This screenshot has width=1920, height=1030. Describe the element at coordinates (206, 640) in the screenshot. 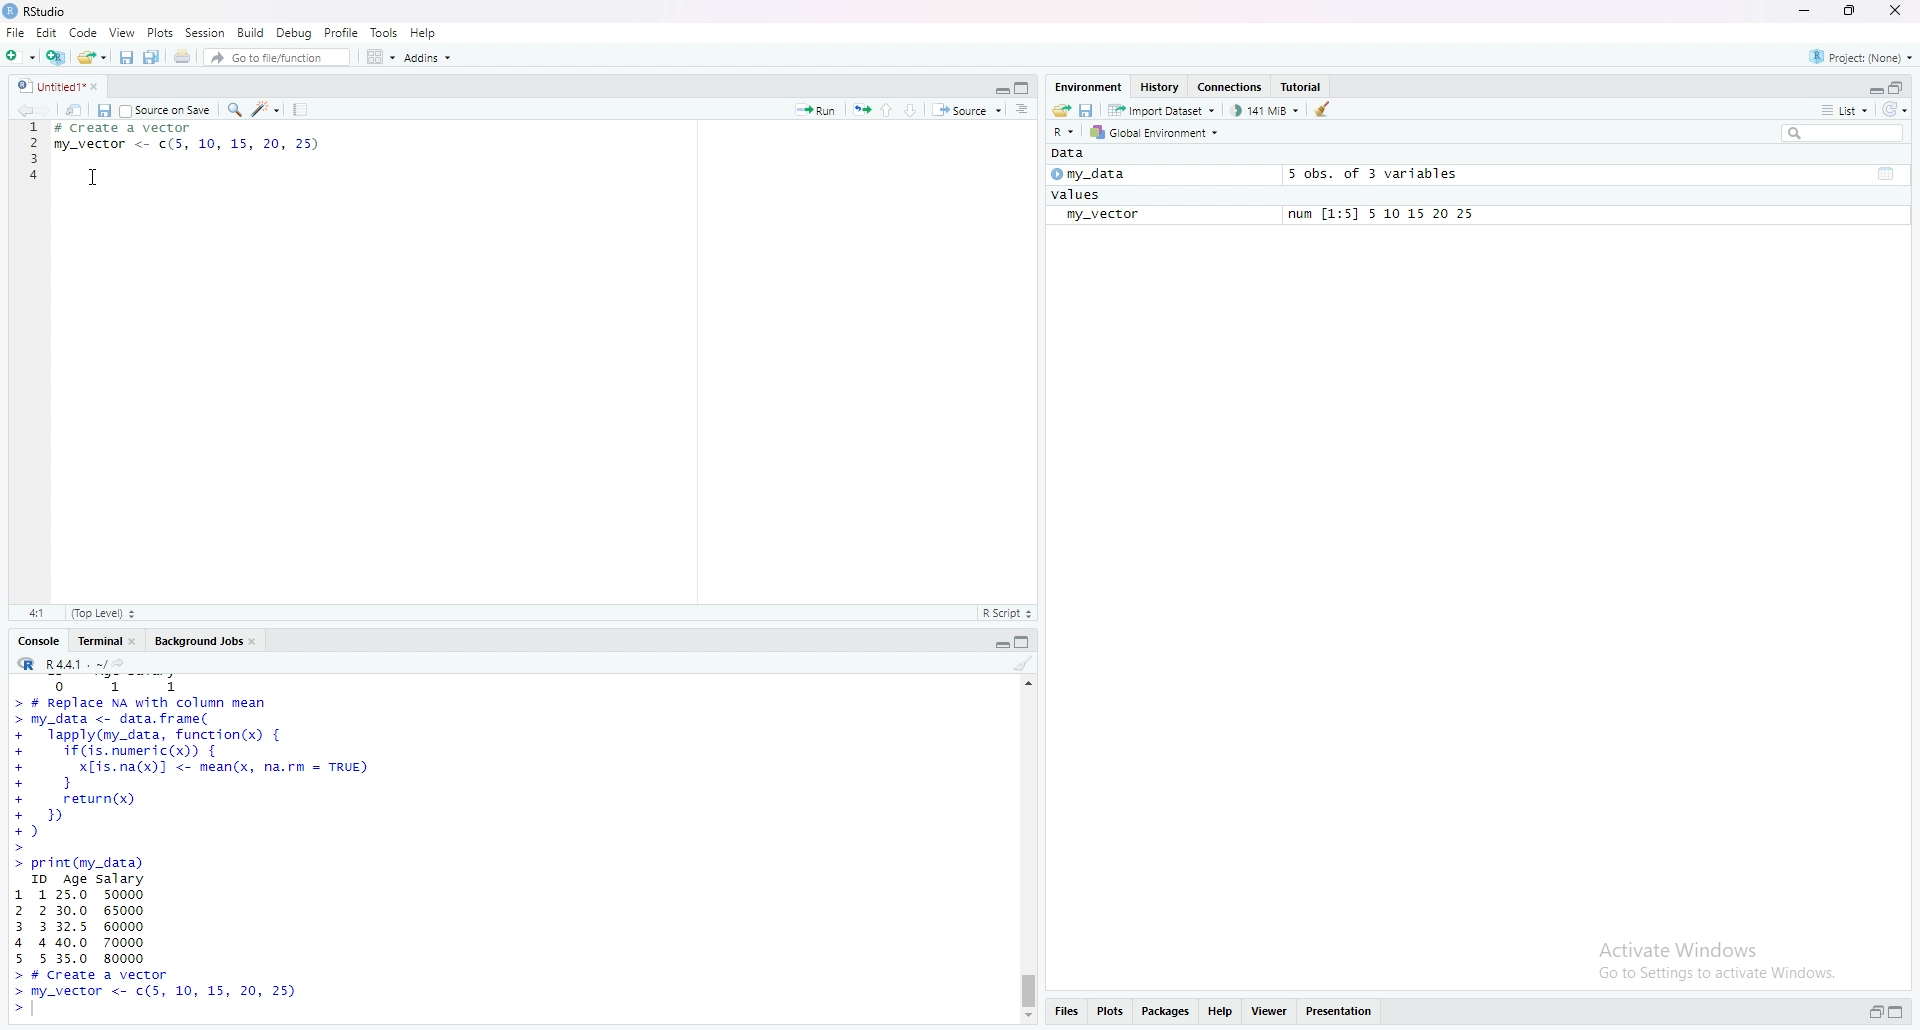

I see `Background jobs` at that location.